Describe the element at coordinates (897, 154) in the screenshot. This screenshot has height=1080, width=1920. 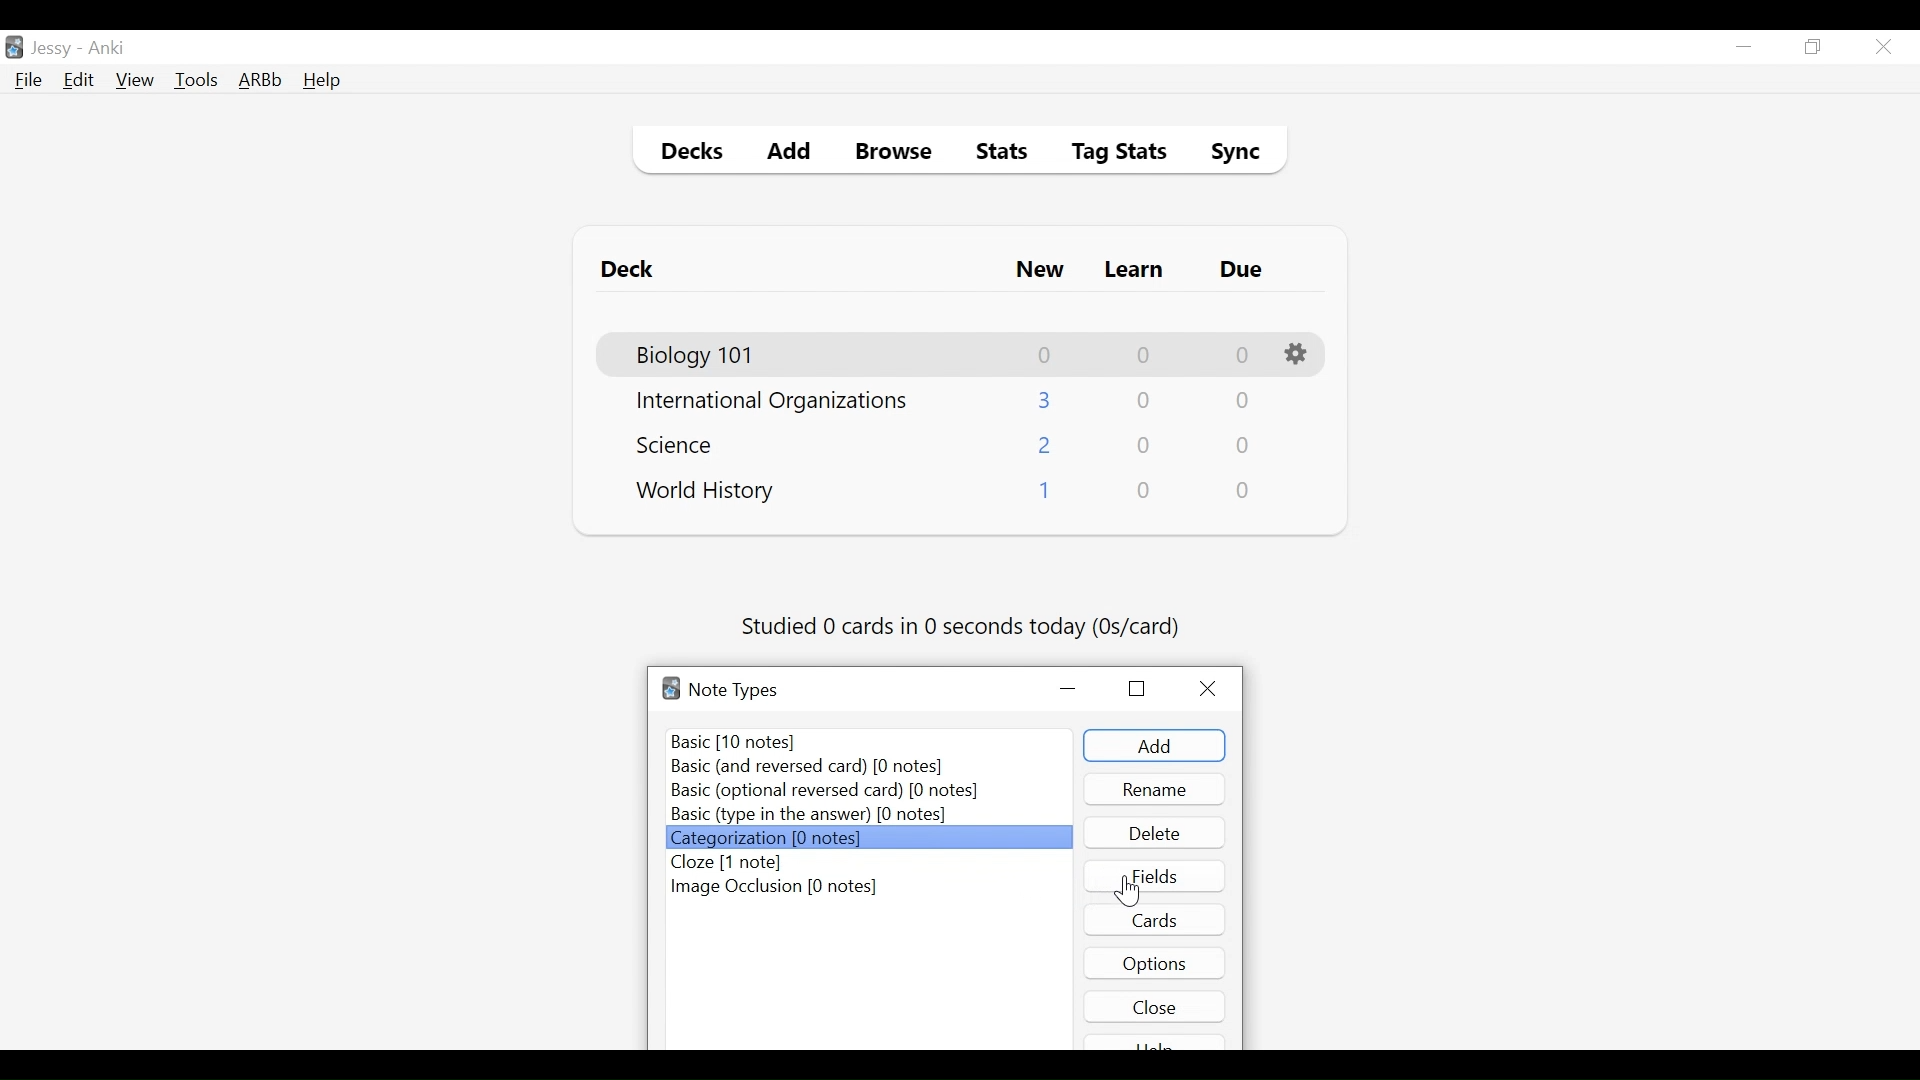
I see `Browse` at that location.